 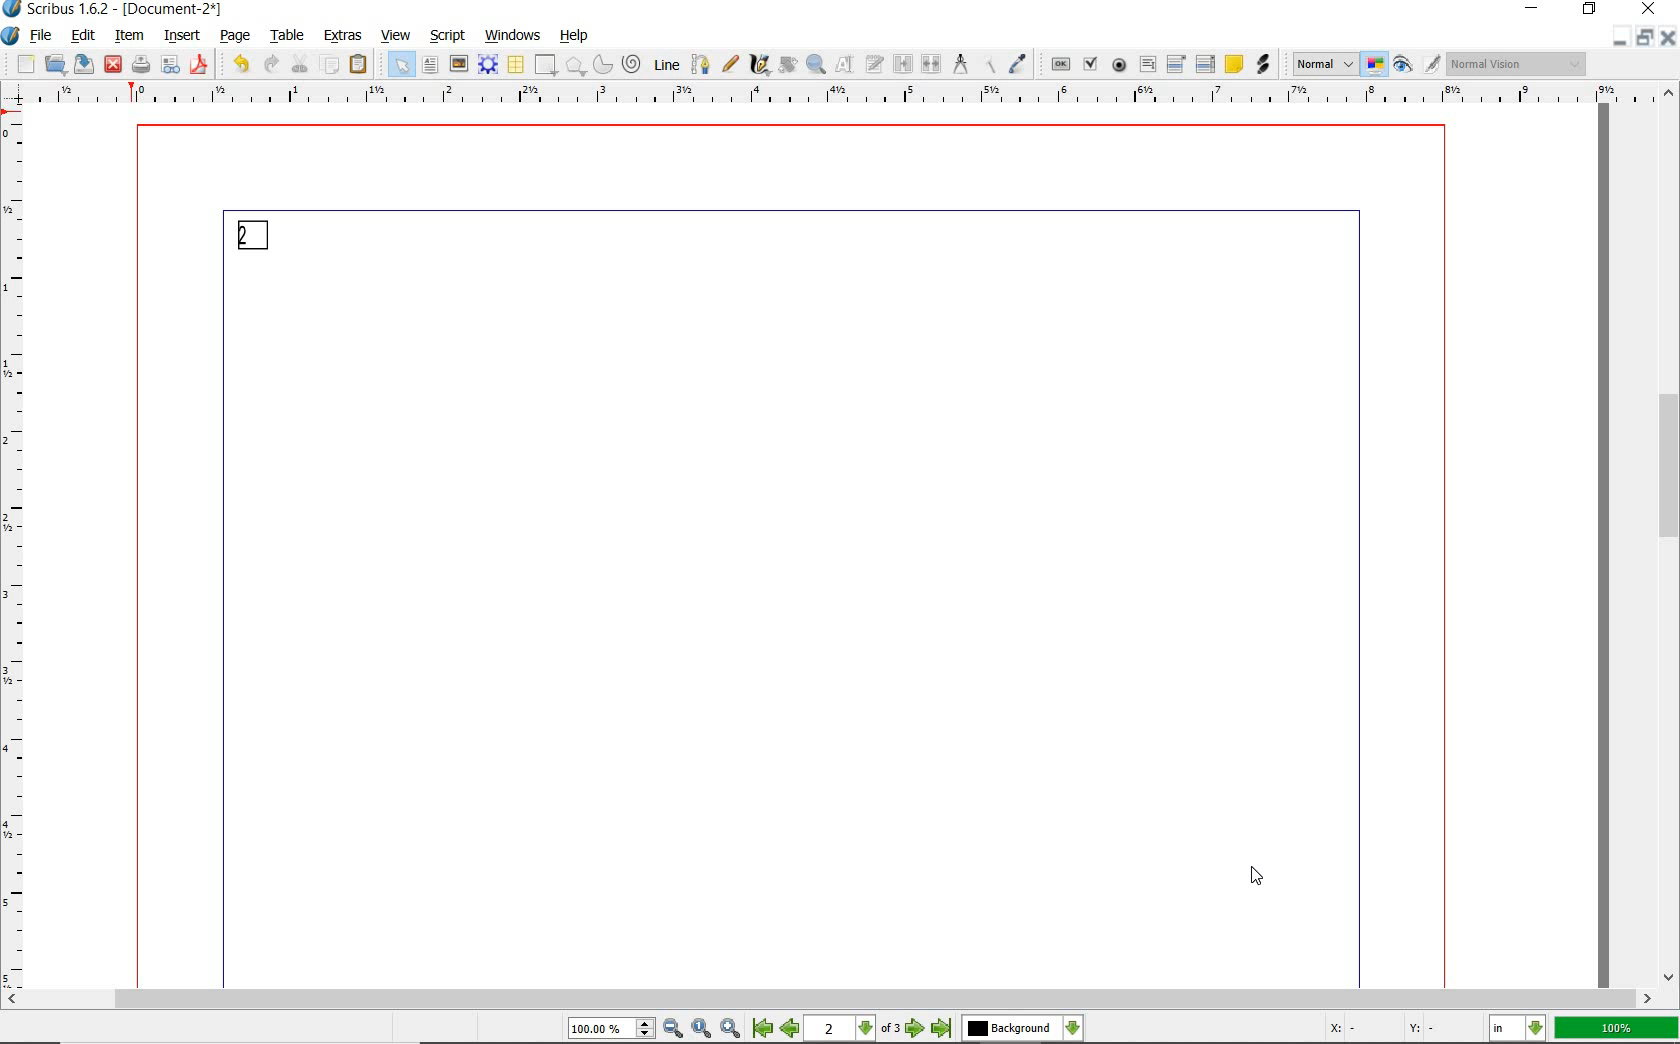 I want to click on freehand line, so click(x=731, y=65).